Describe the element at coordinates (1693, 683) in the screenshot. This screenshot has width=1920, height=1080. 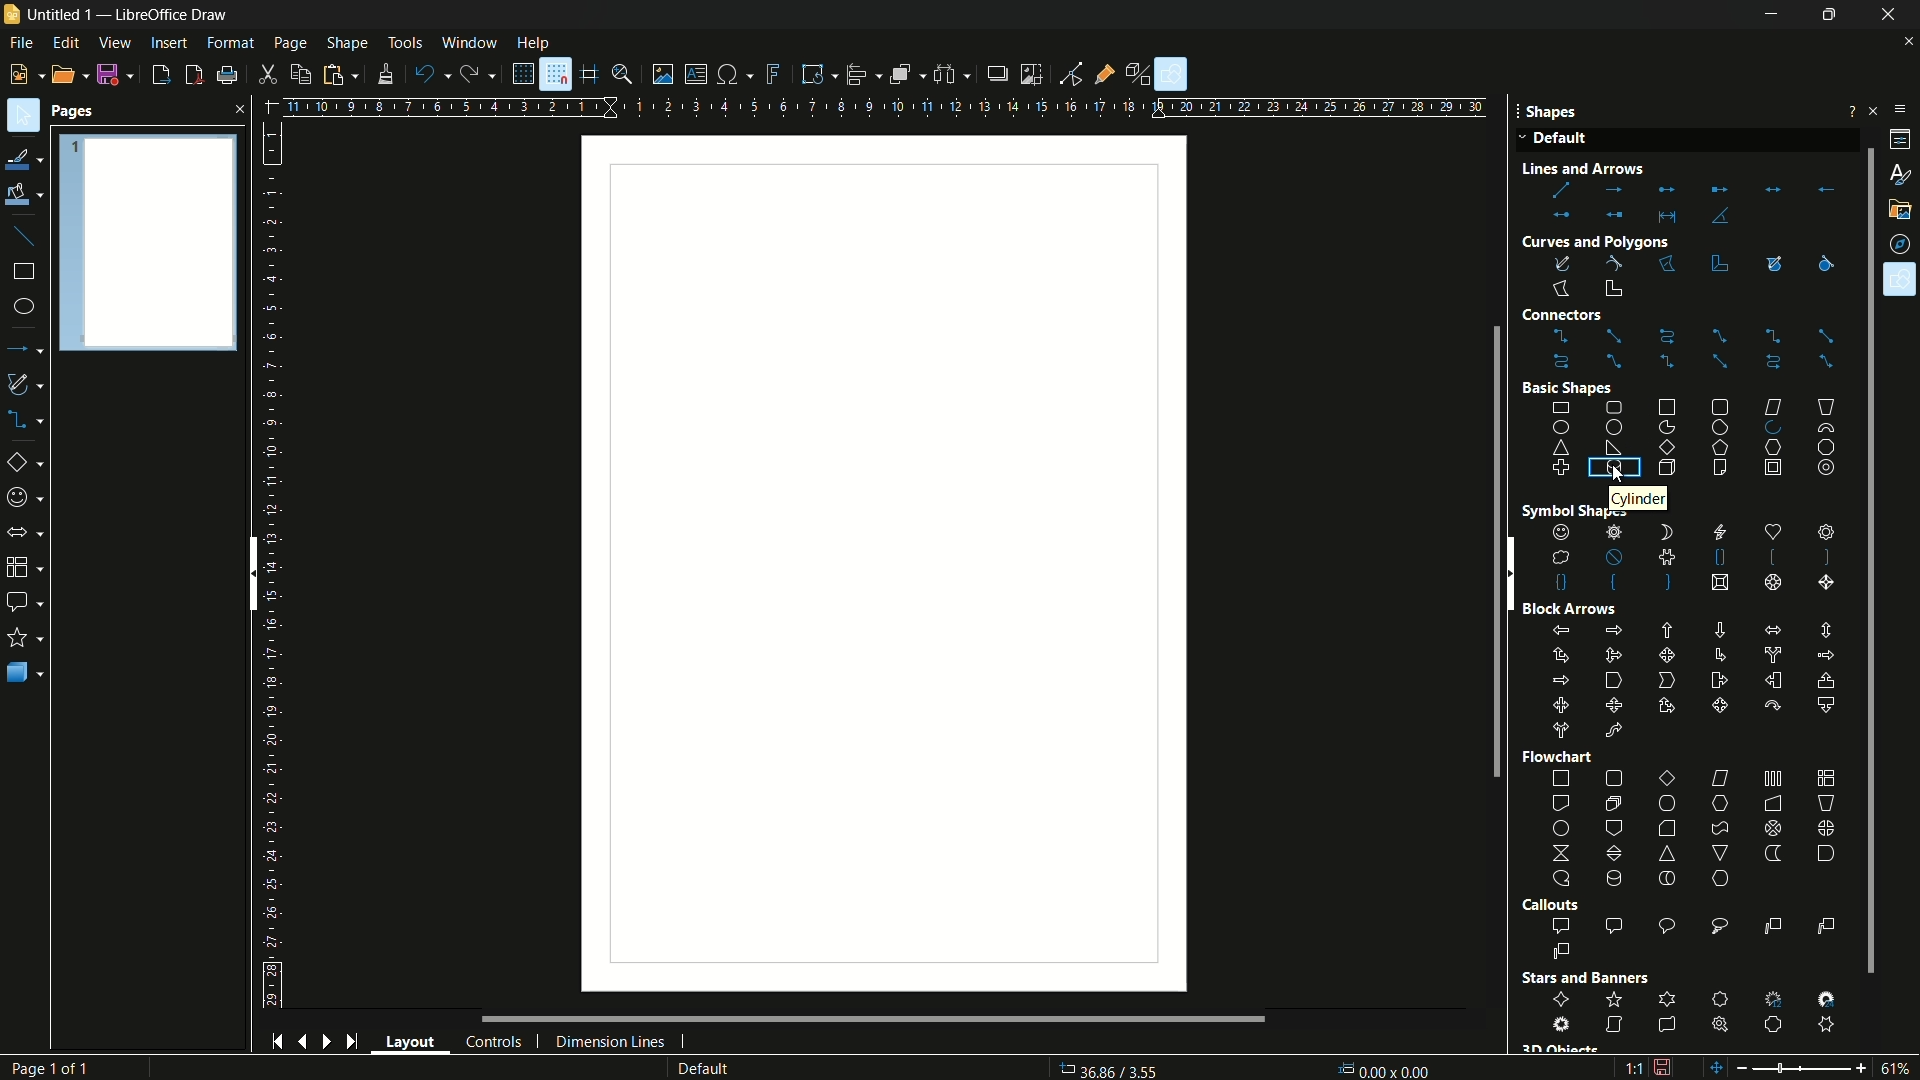
I see `block arrows` at that location.